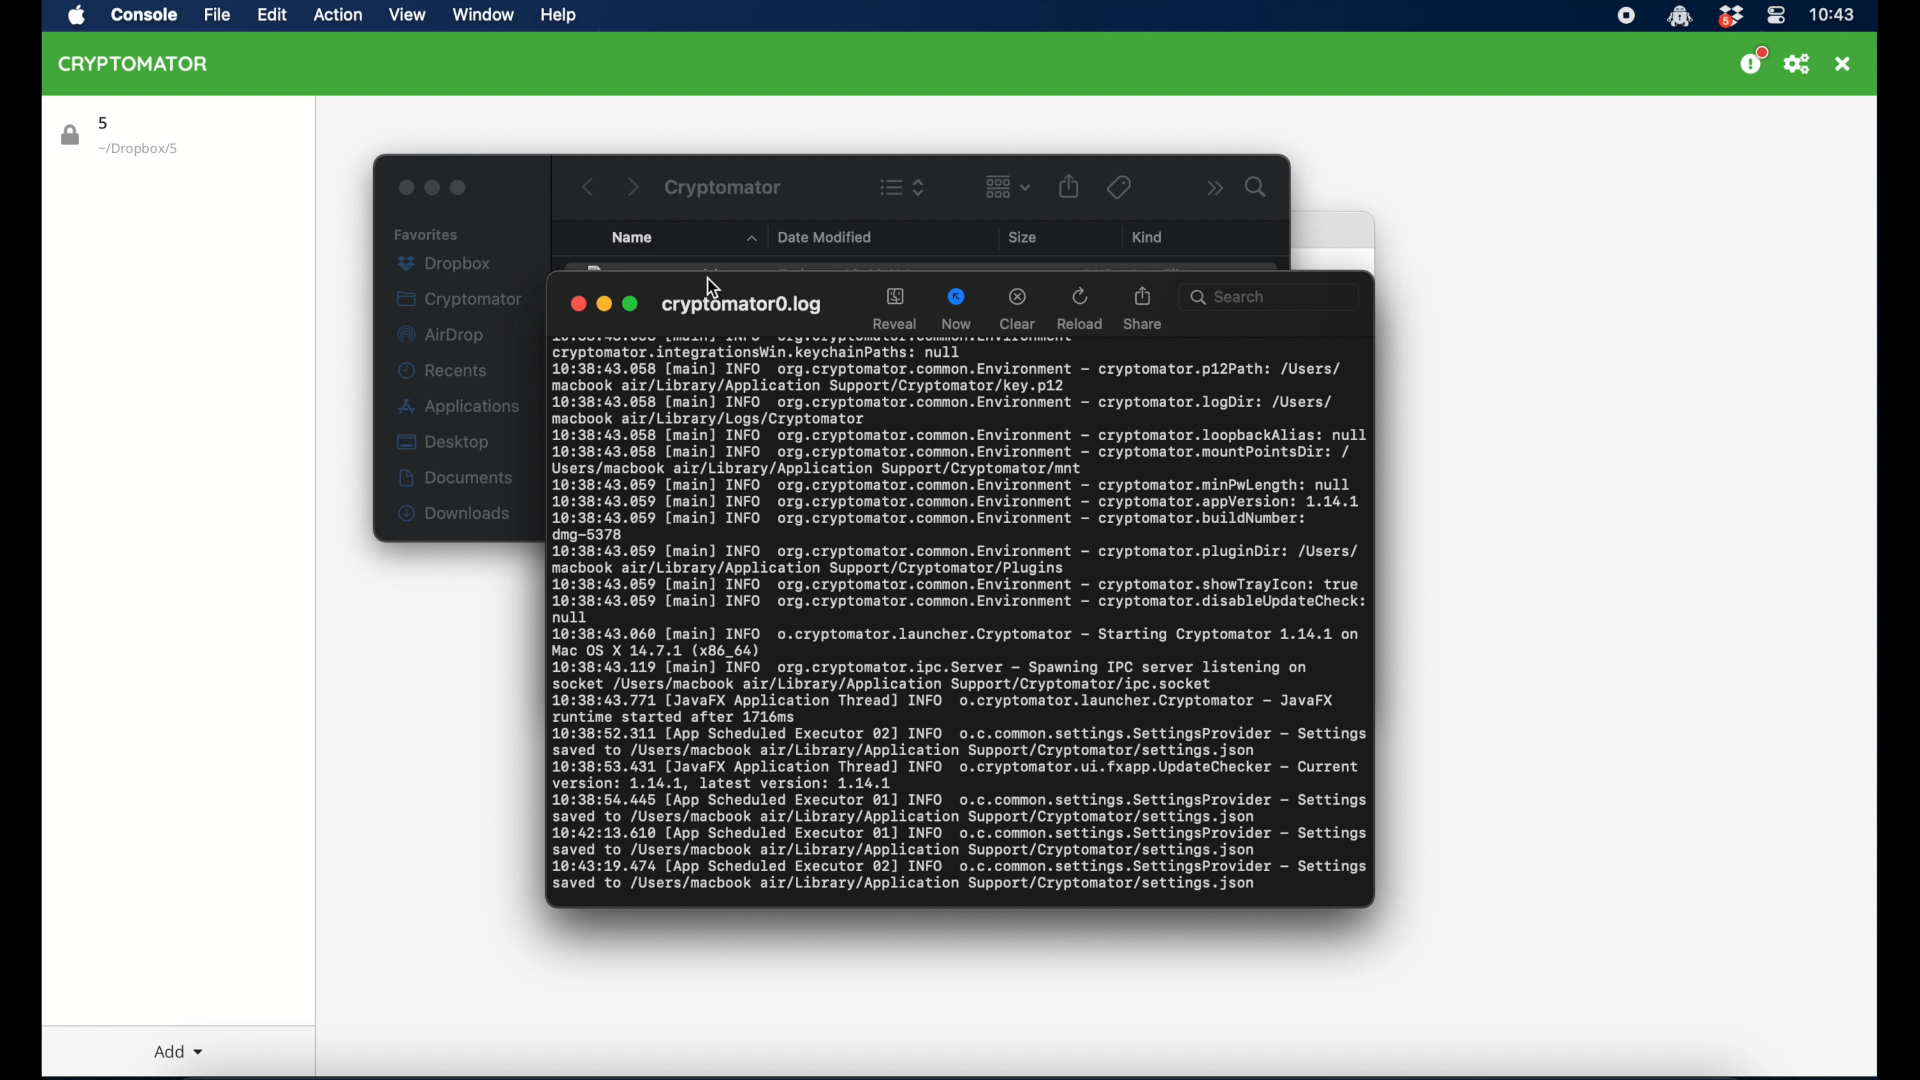 The width and height of the screenshot is (1920, 1080). What do you see at coordinates (633, 237) in the screenshot?
I see `name` at bounding box center [633, 237].